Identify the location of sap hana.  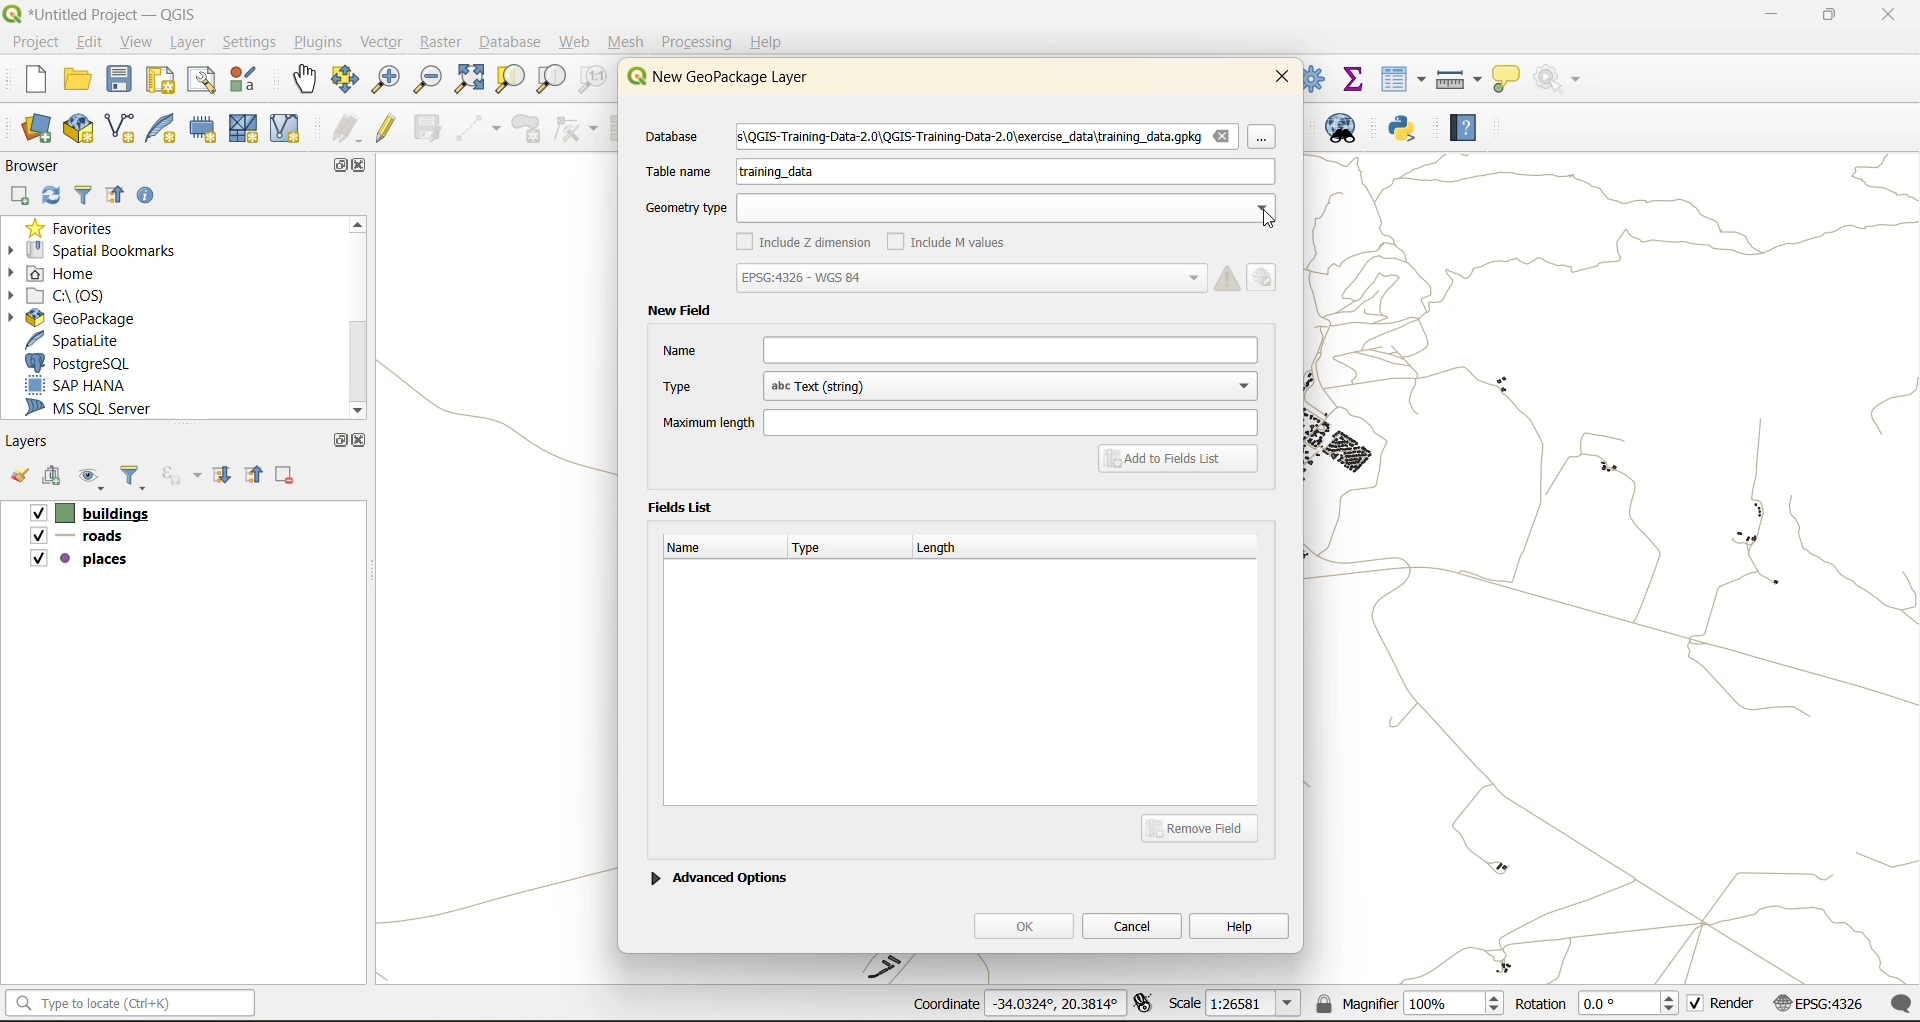
(94, 386).